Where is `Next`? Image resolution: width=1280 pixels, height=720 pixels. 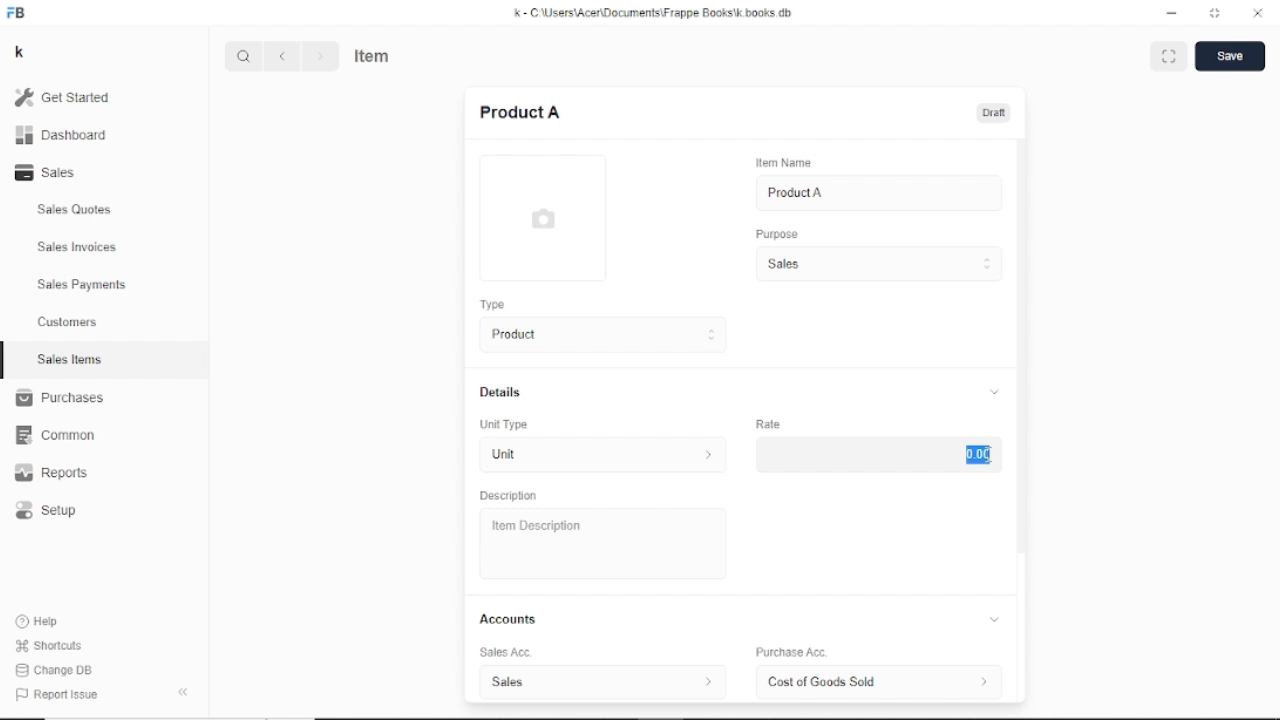
Next is located at coordinates (319, 56).